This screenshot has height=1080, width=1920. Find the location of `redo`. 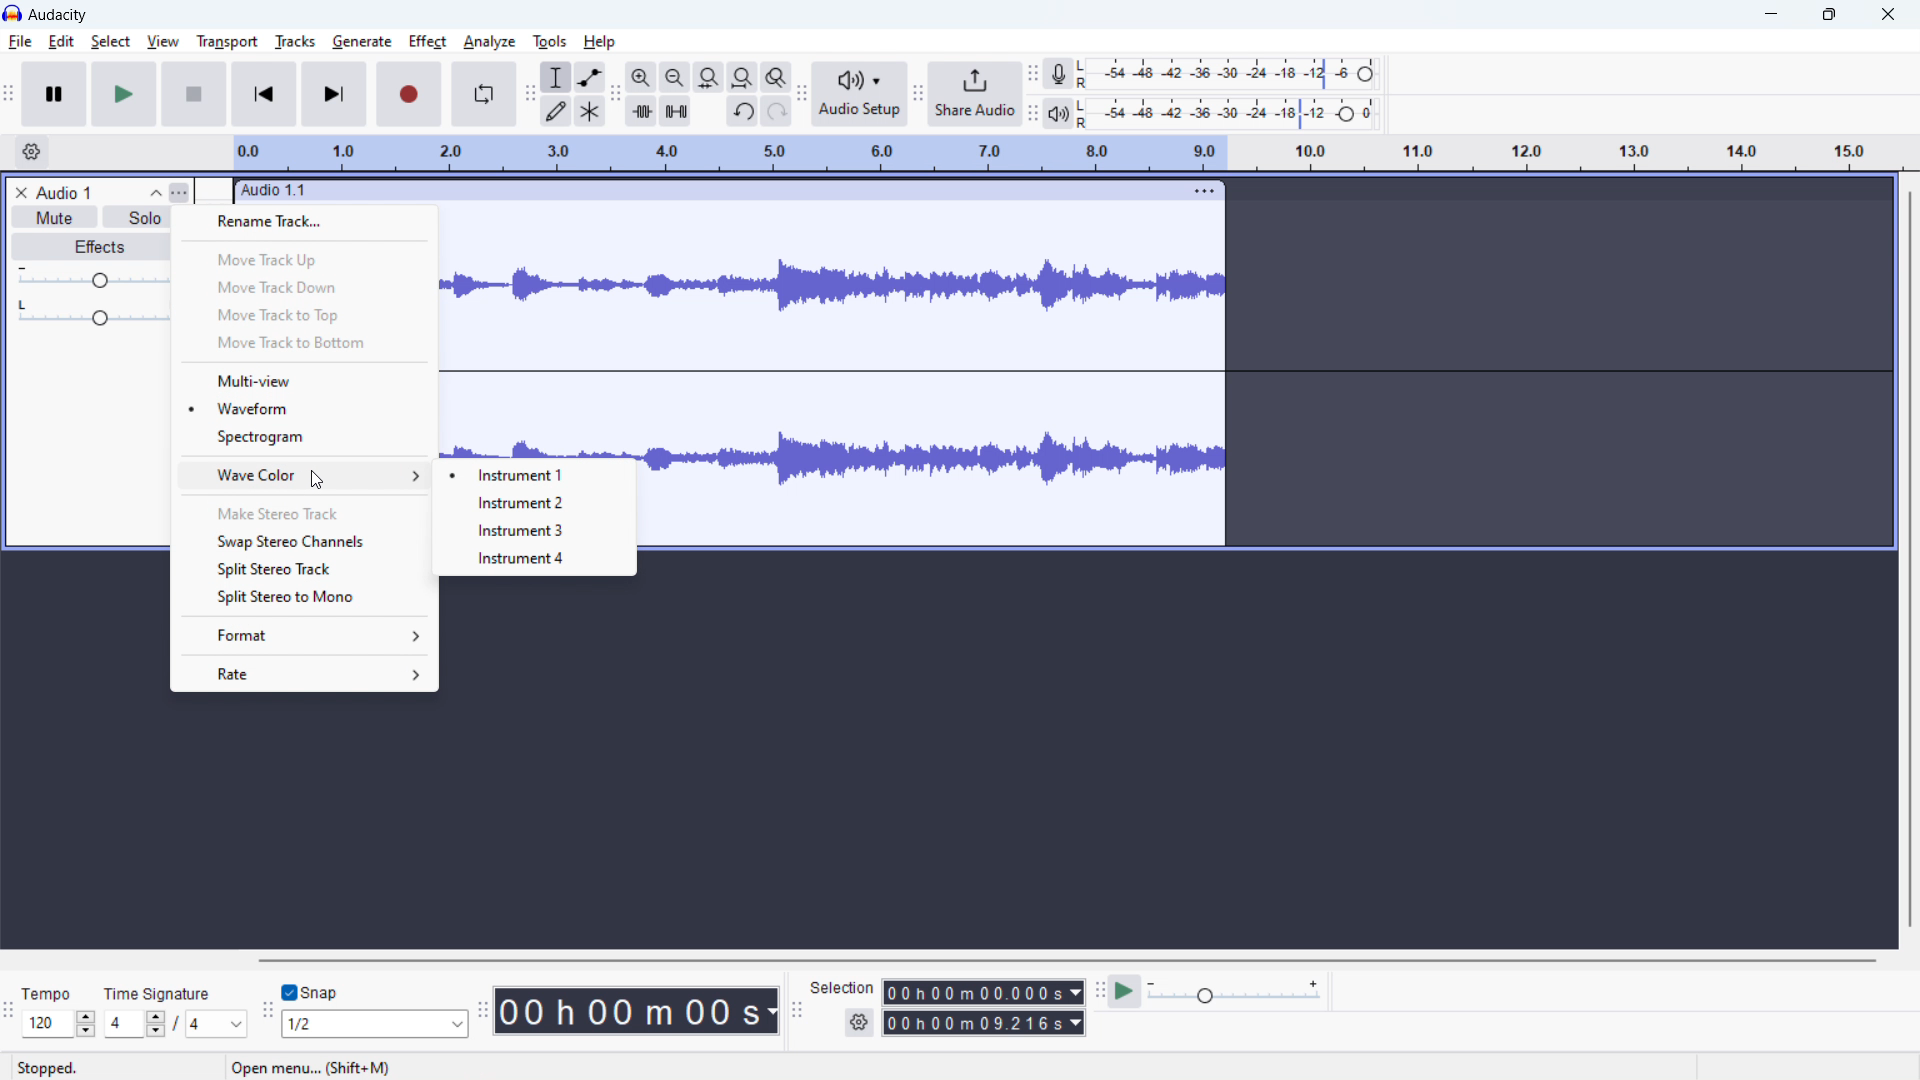

redo is located at coordinates (776, 111).